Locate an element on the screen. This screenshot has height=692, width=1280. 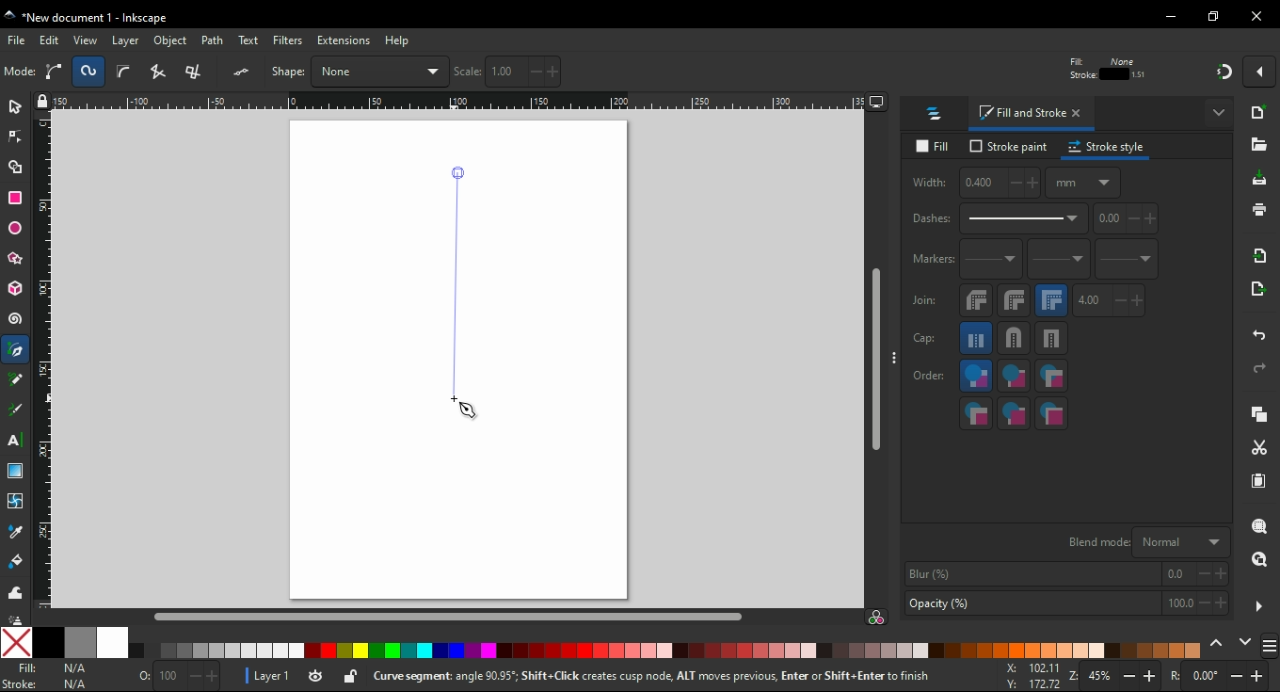
dashes is located at coordinates (998, 219).